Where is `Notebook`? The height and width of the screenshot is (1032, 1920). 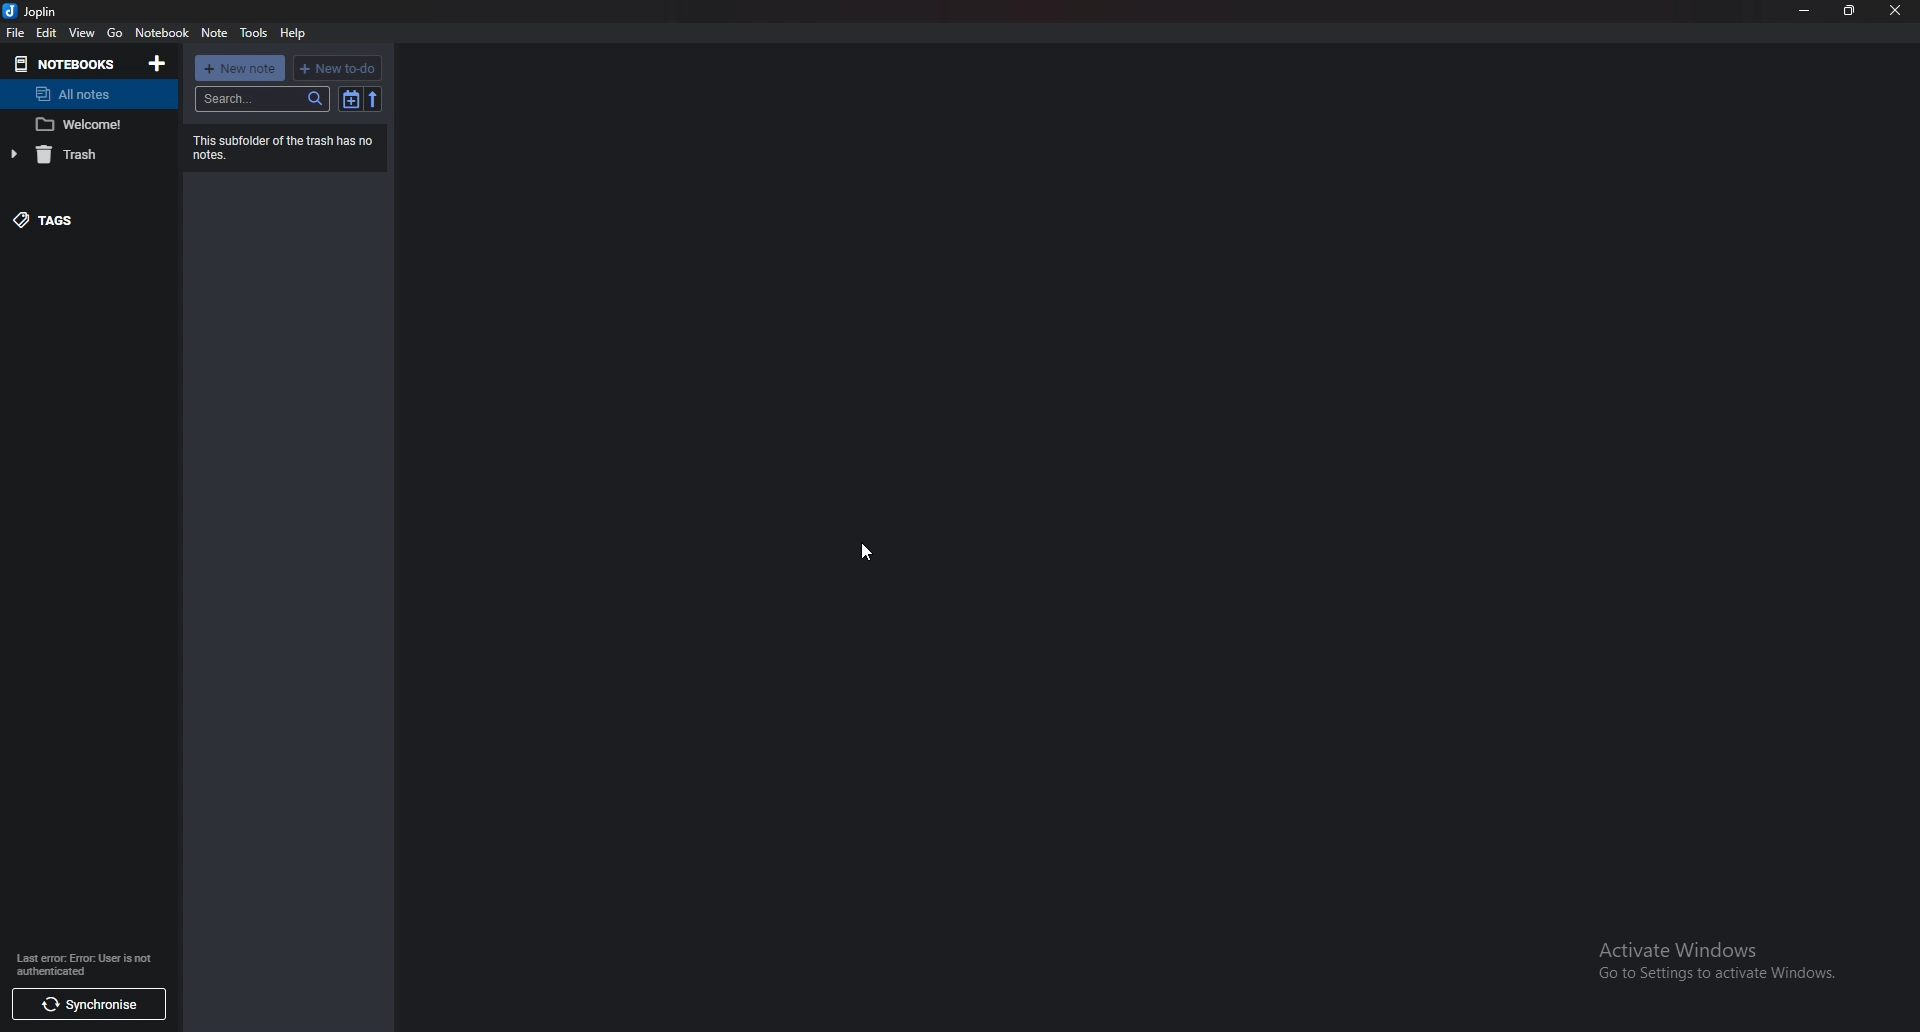 Notebook is located at coordinates (65, 64).